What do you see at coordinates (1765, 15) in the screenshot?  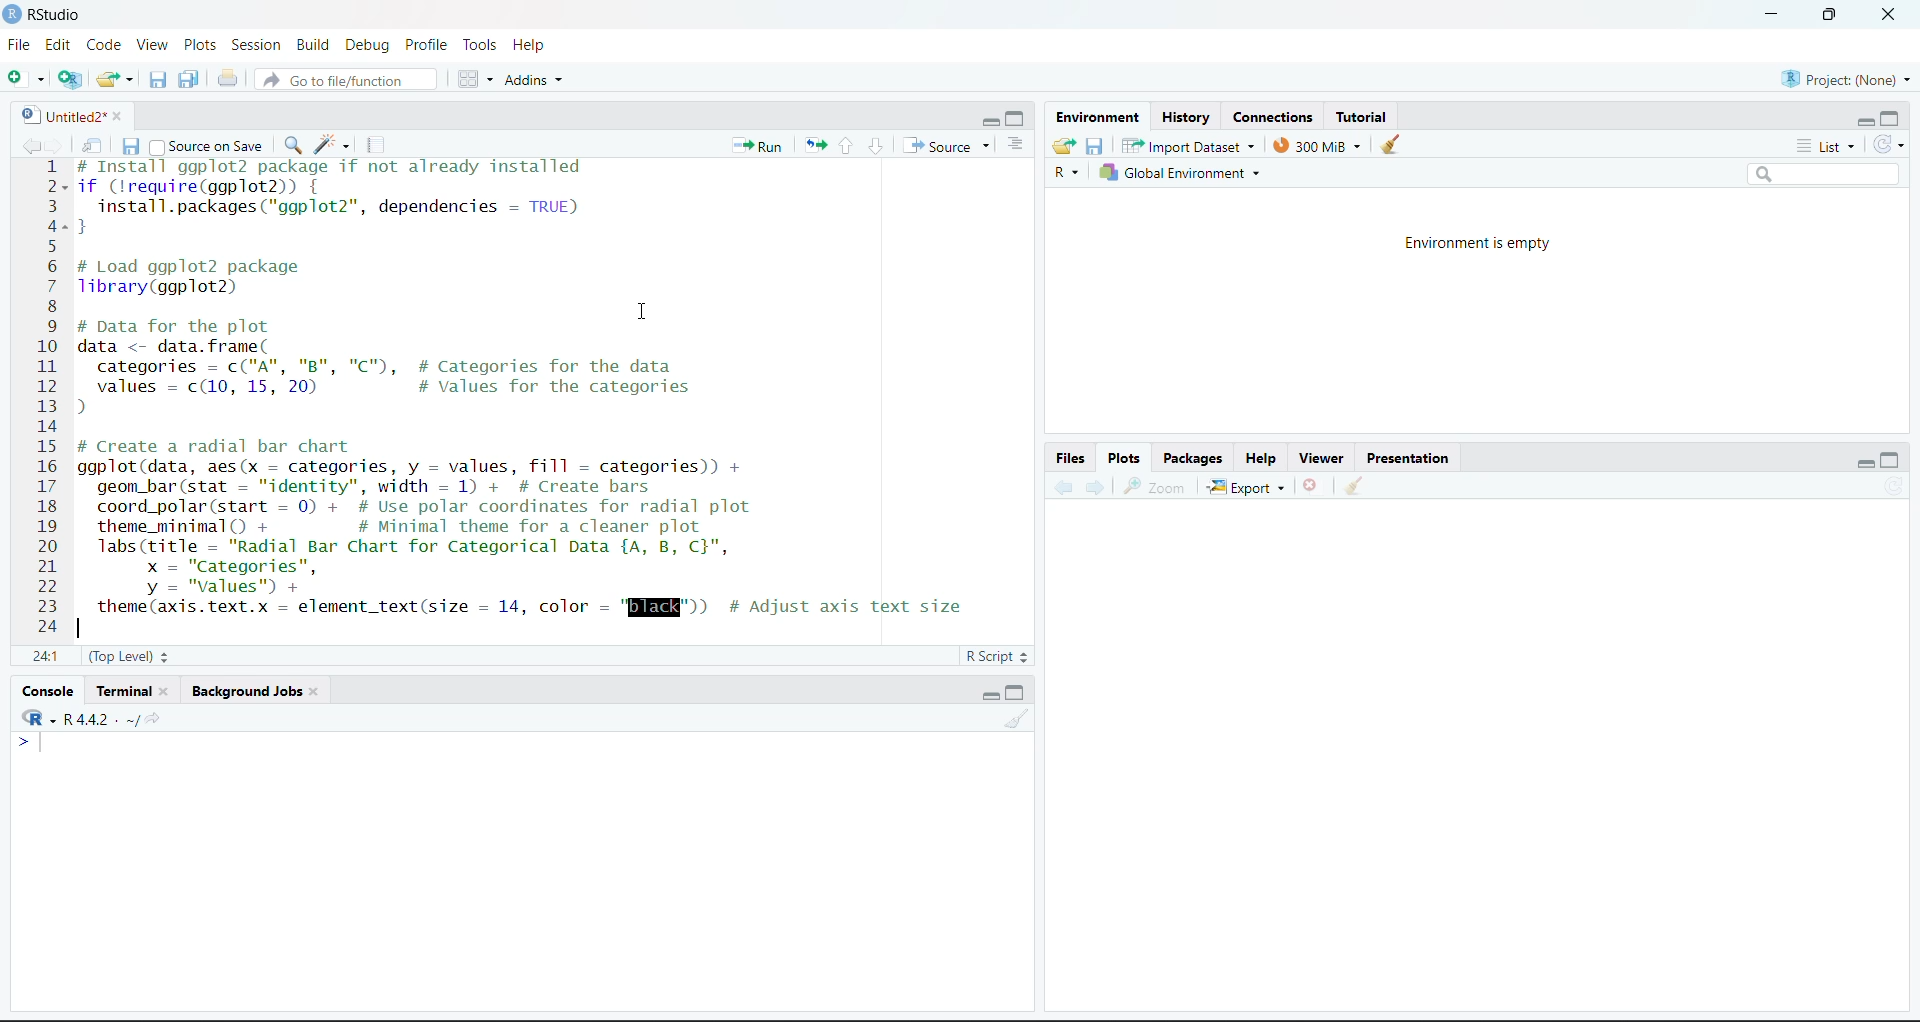 I see `minimize` at bounding box center [1765, 15].